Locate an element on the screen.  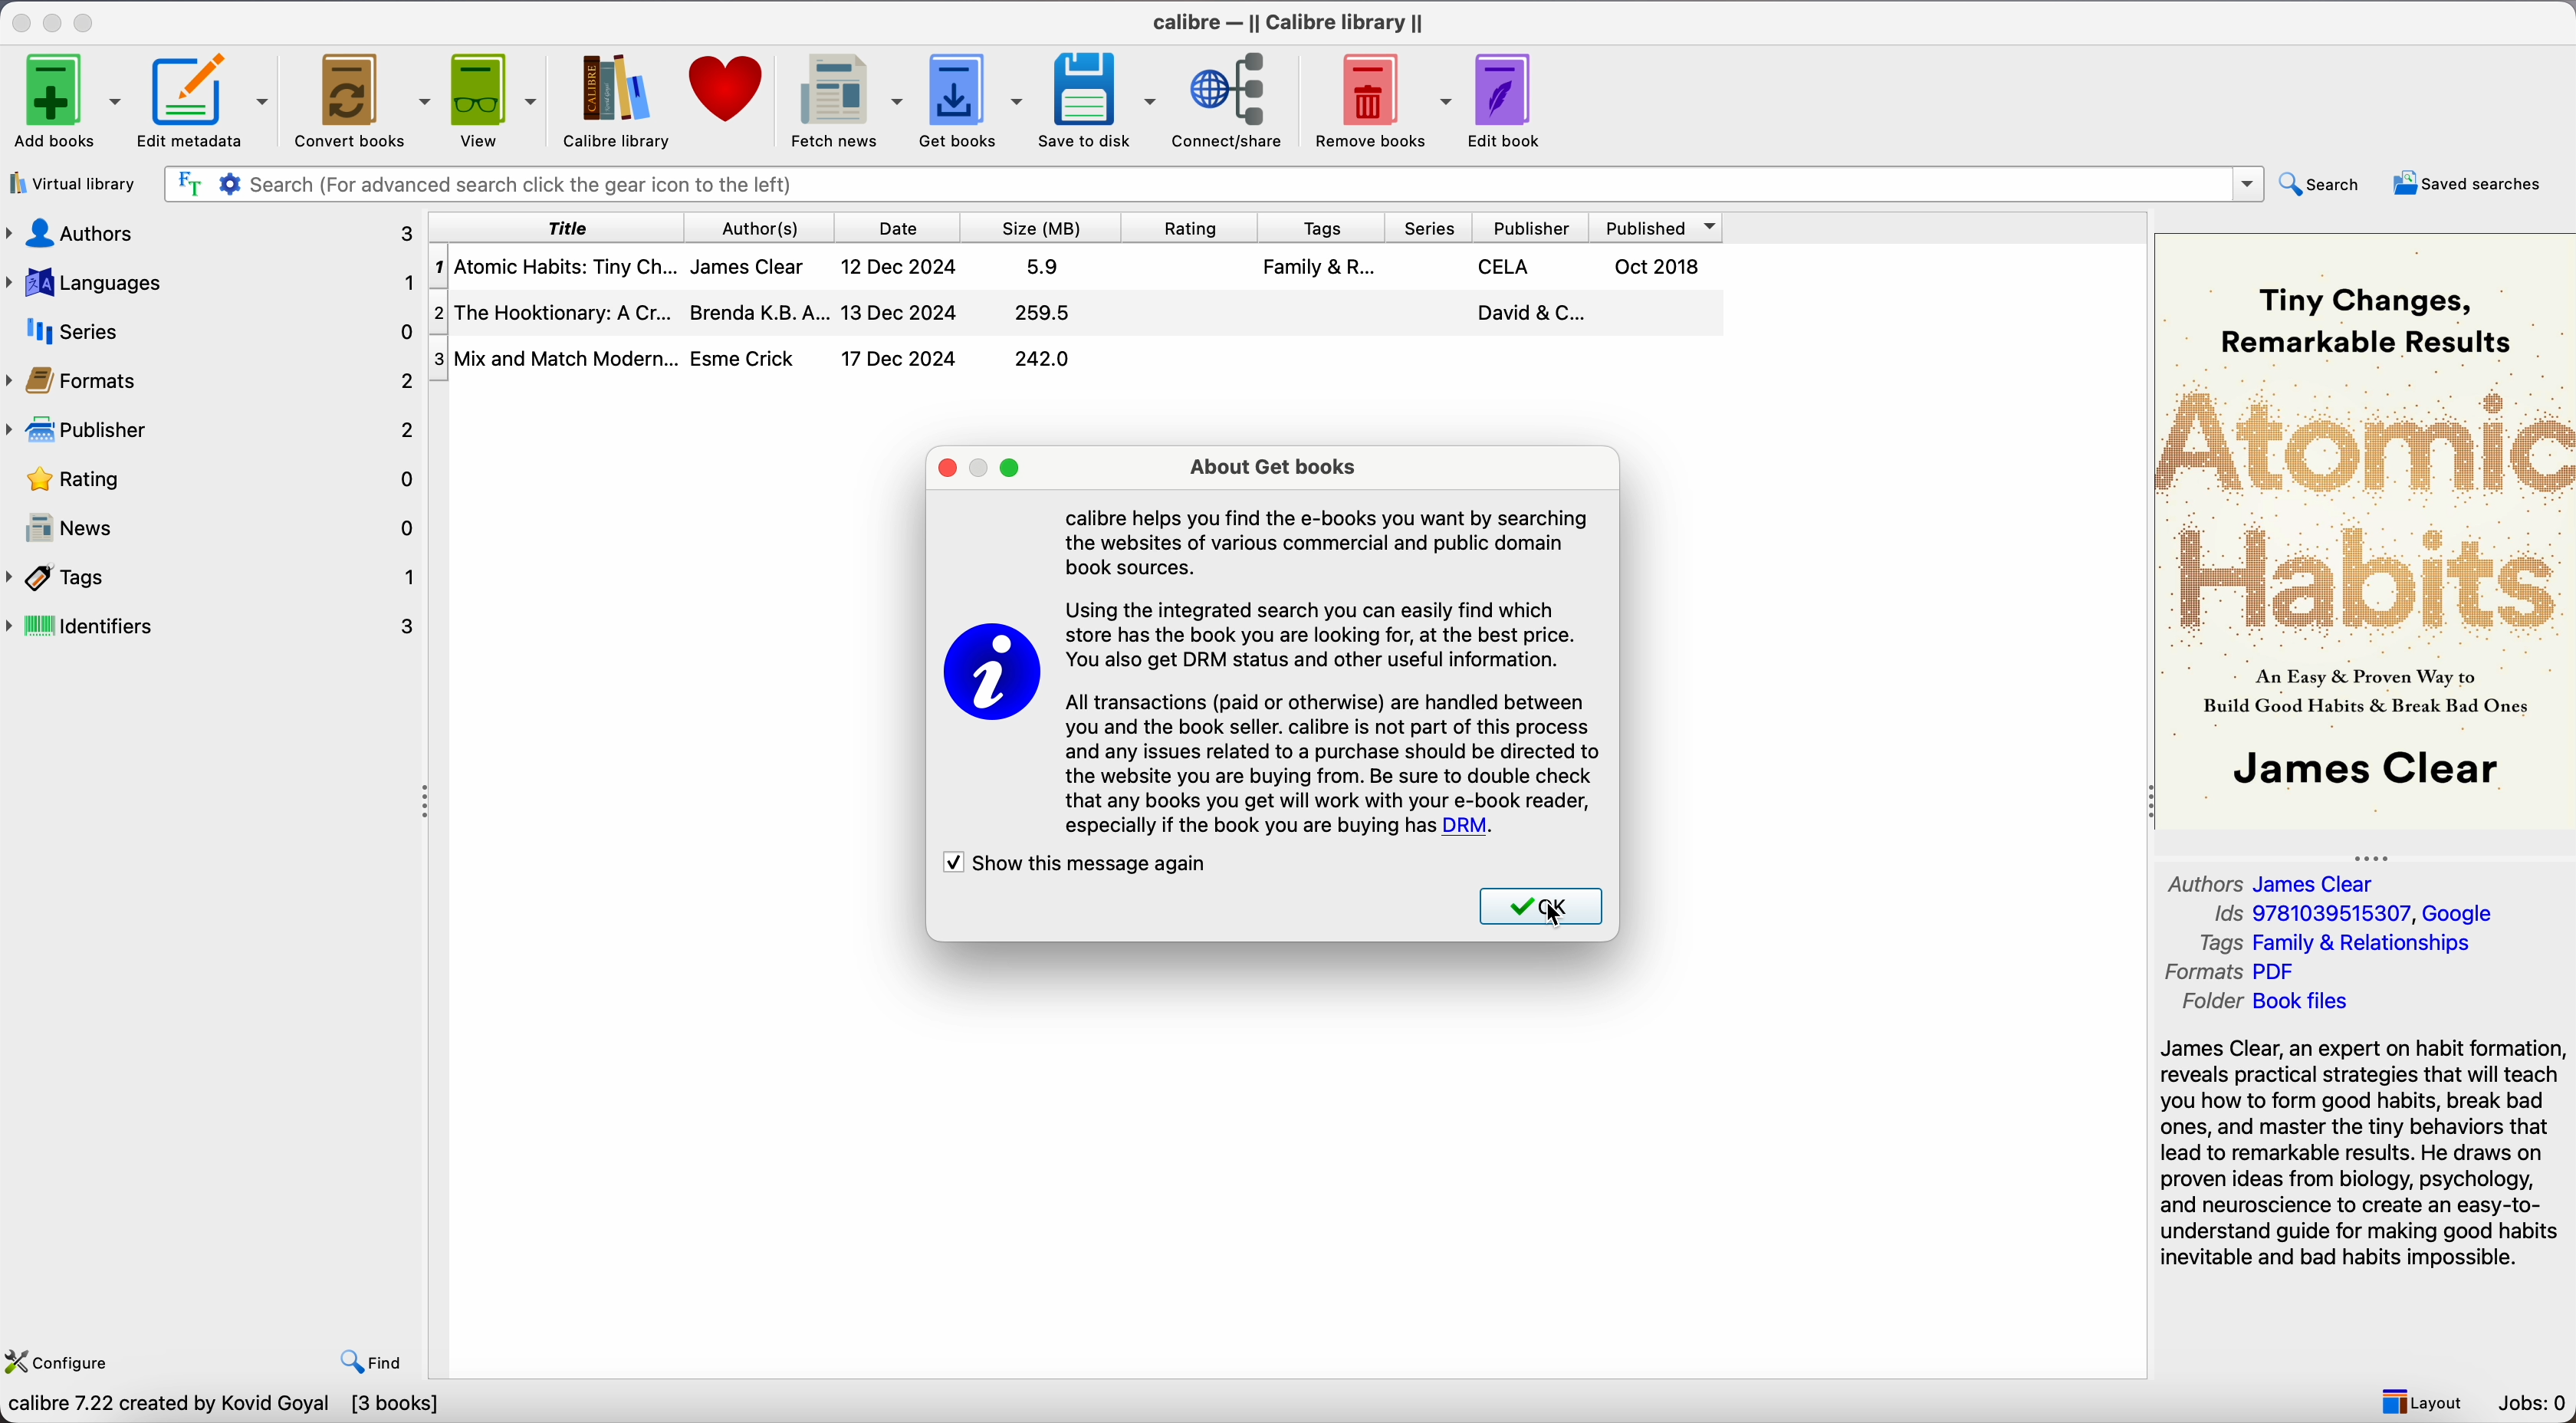
All transactions (paid or otherwise) are handled between you and the bookseller caliber is not part of this process at any issue related to a purchase should be directed to the website you are buying from be sure to double check that any books you get will work with your ebook reader especially if the book you are buying has DRM. is located at coordinates (1331, 767).